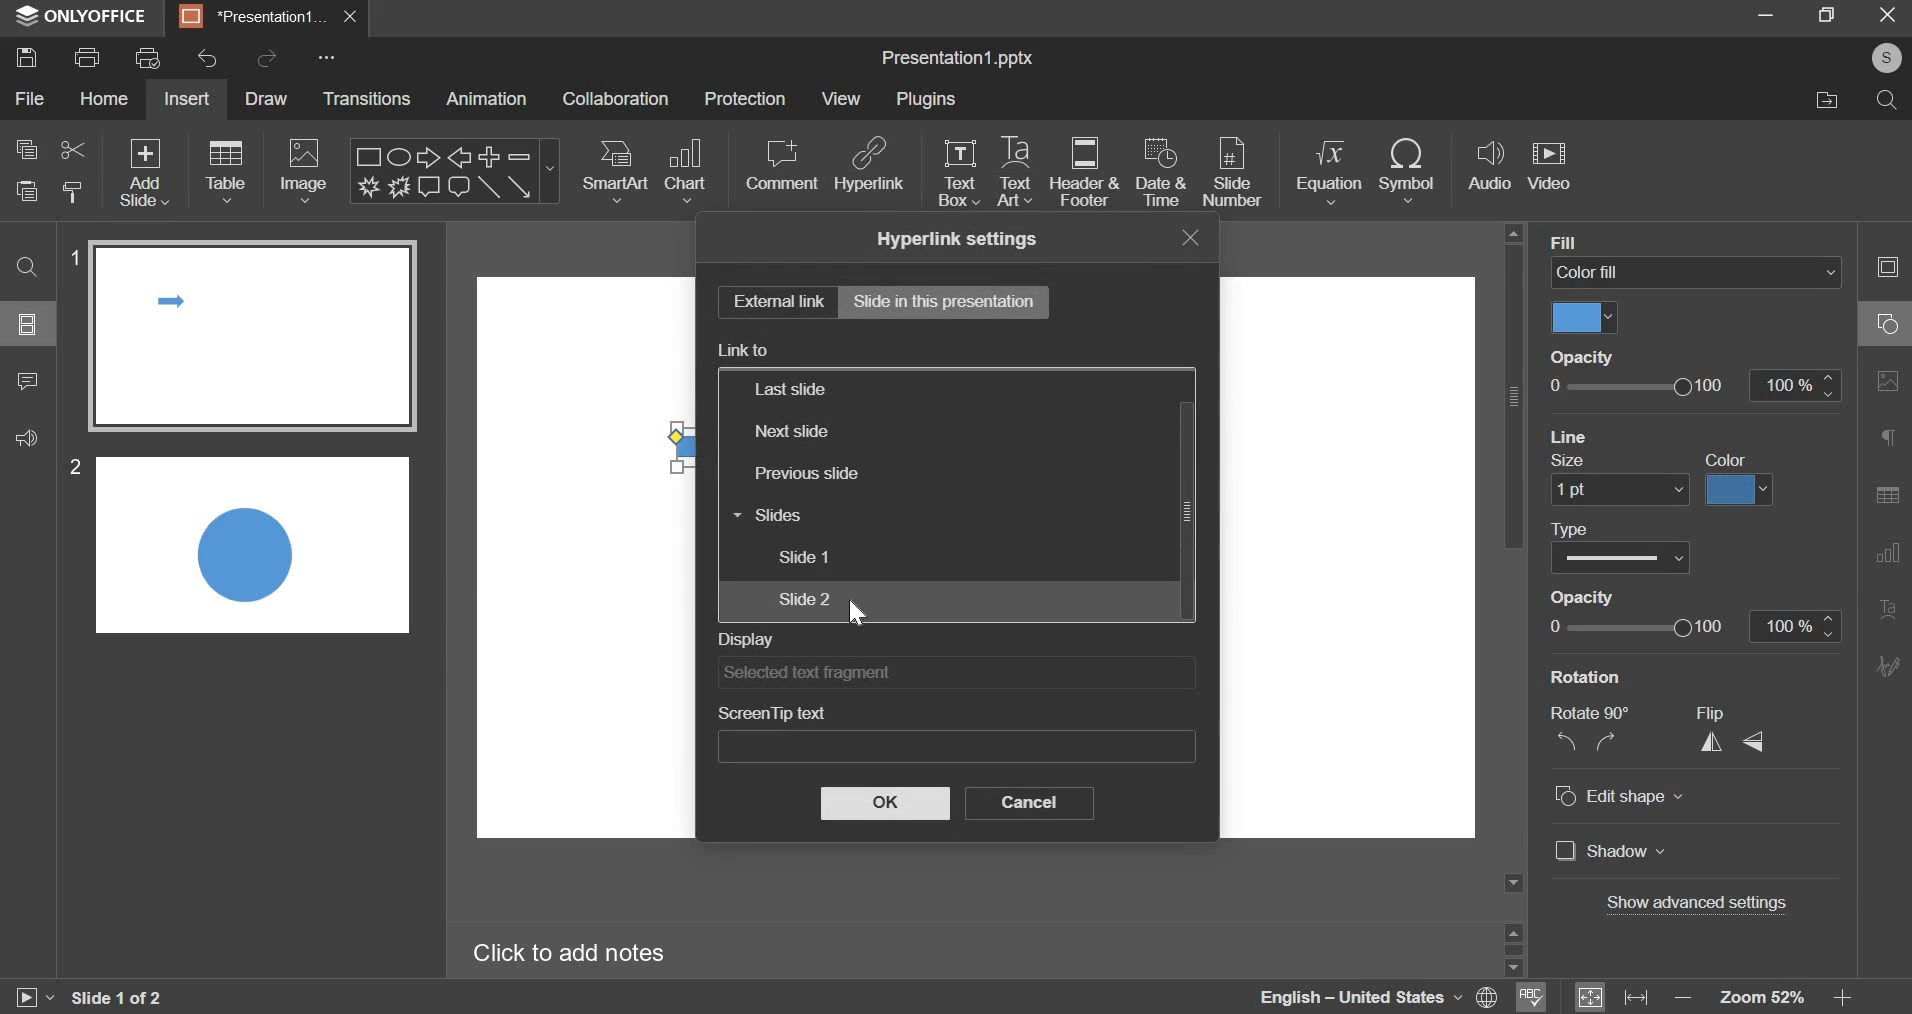 The height and width of the screenshot is (1014, 1912). I want to click on Rounded Rectangular callout, so click(459, 187).